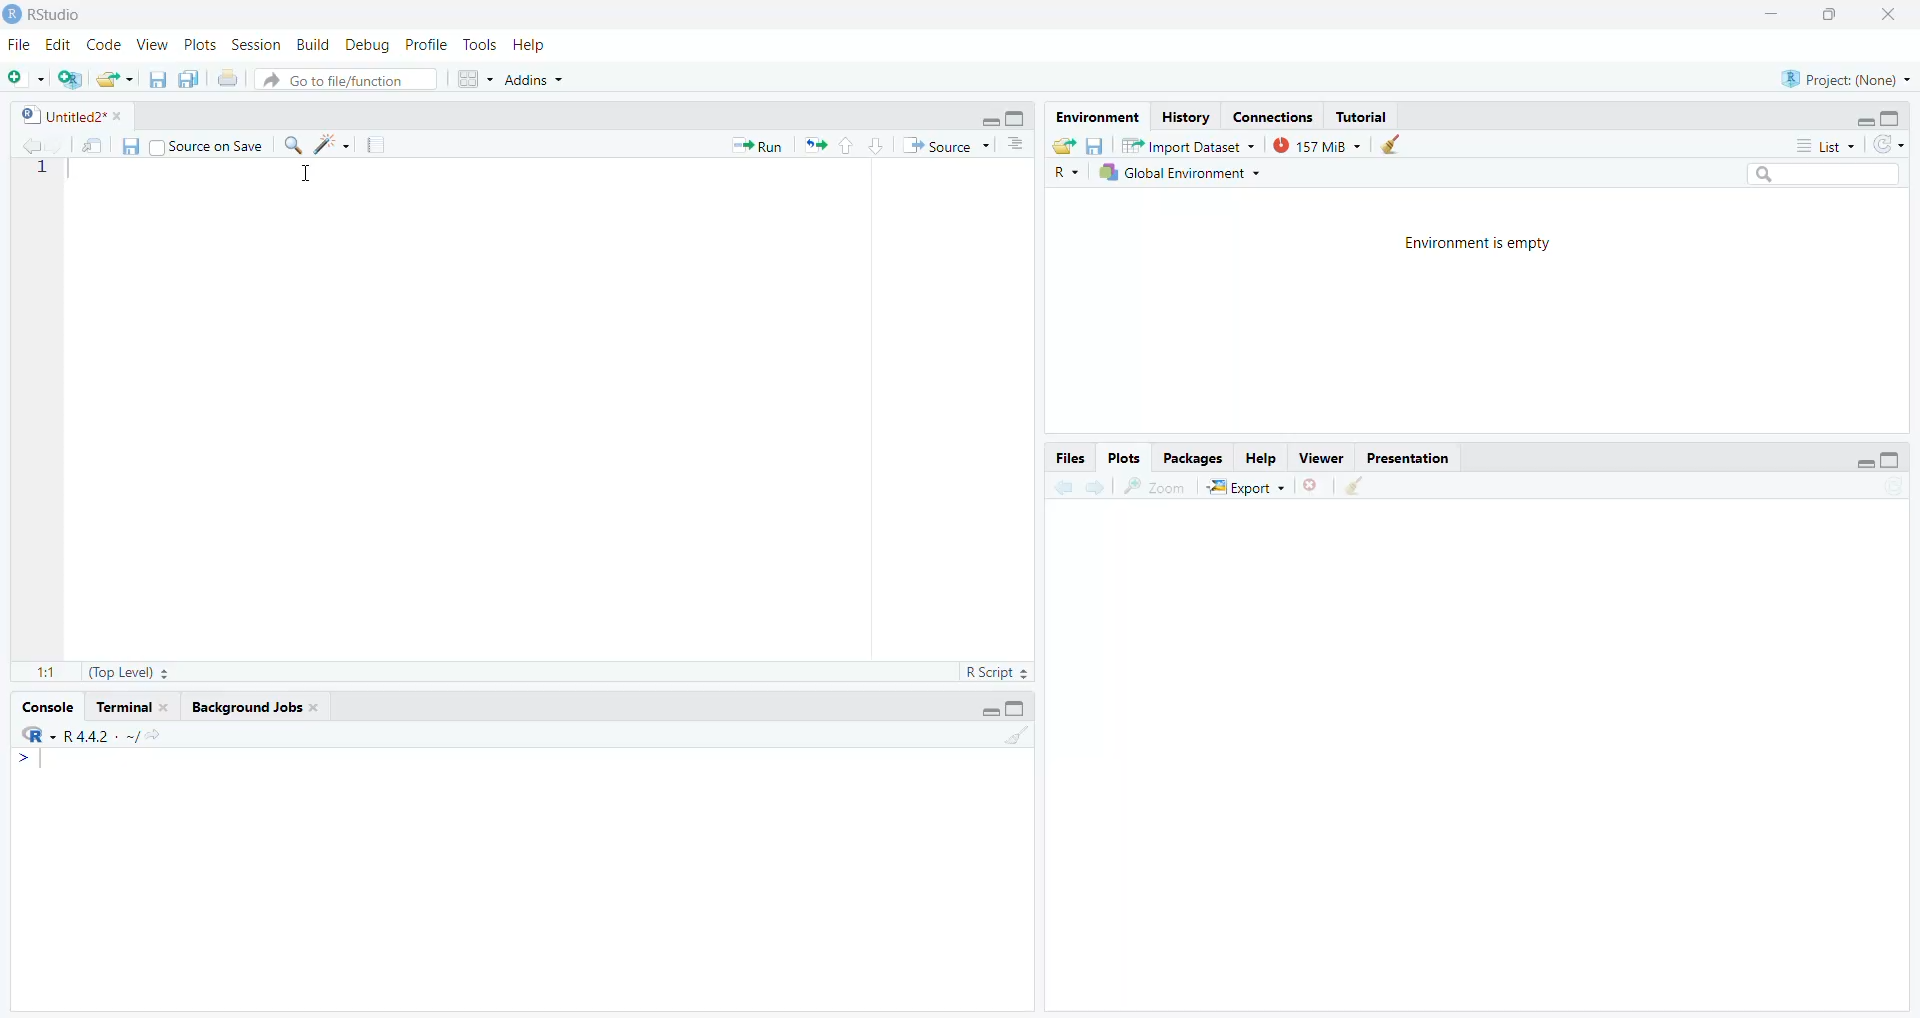 The height and width of the screenshot is (1018, 1920). Describe the element at coordinates (1868, 119) in the screenshot. I see `minimize` at that location.